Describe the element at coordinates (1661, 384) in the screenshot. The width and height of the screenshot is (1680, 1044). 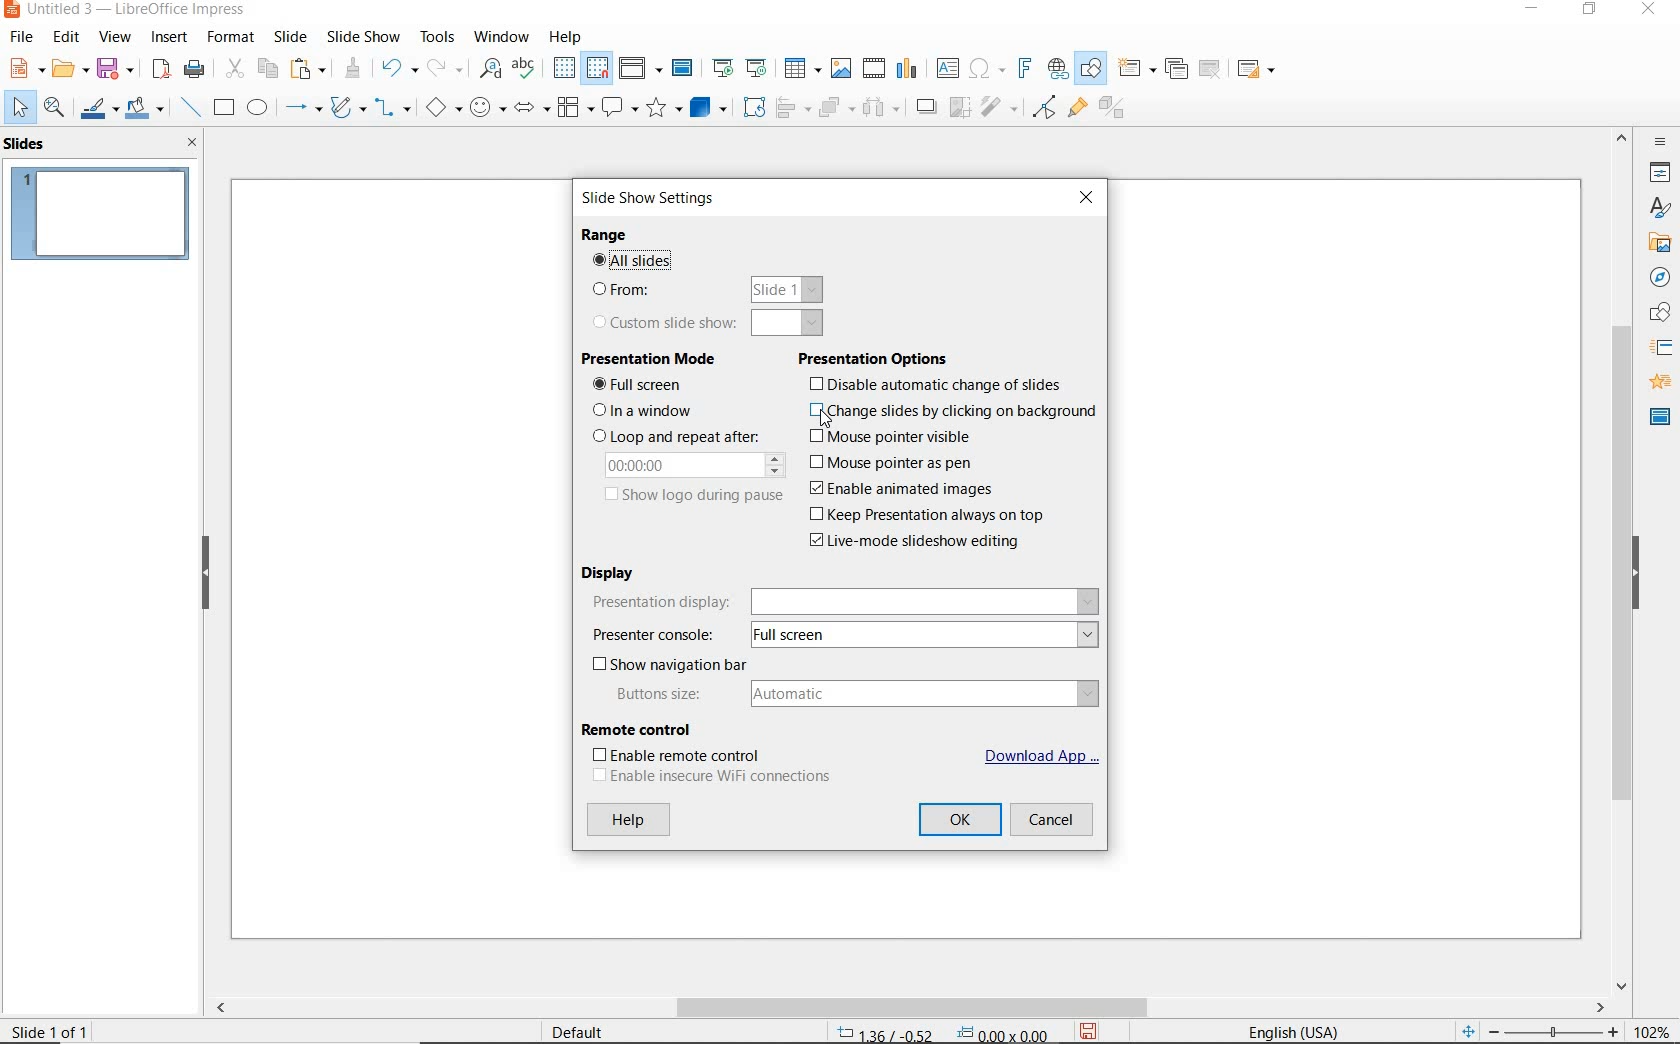
I see `ANIMATION` at that location.